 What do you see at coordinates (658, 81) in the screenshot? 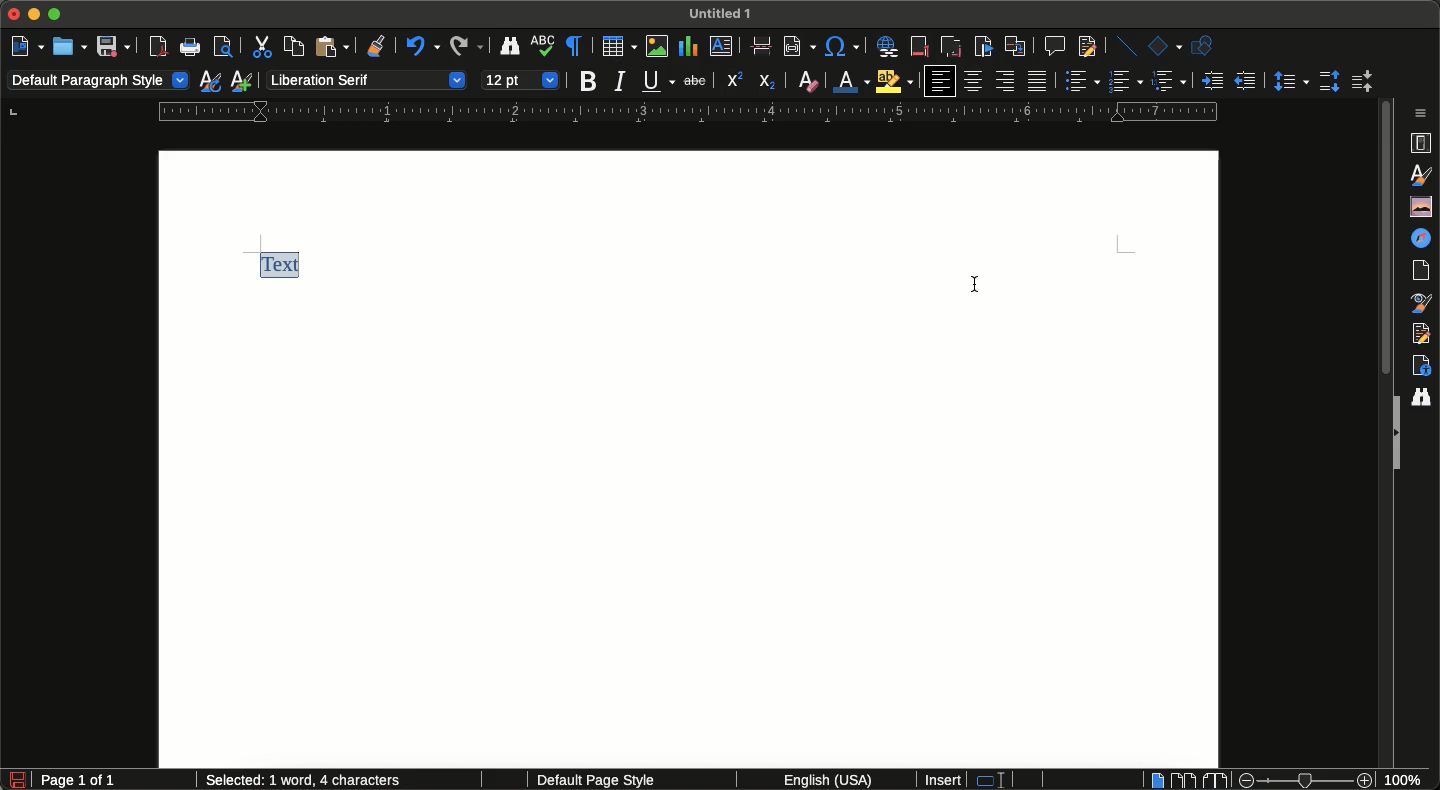
I see `Underline` at bounding box center [658, 81].